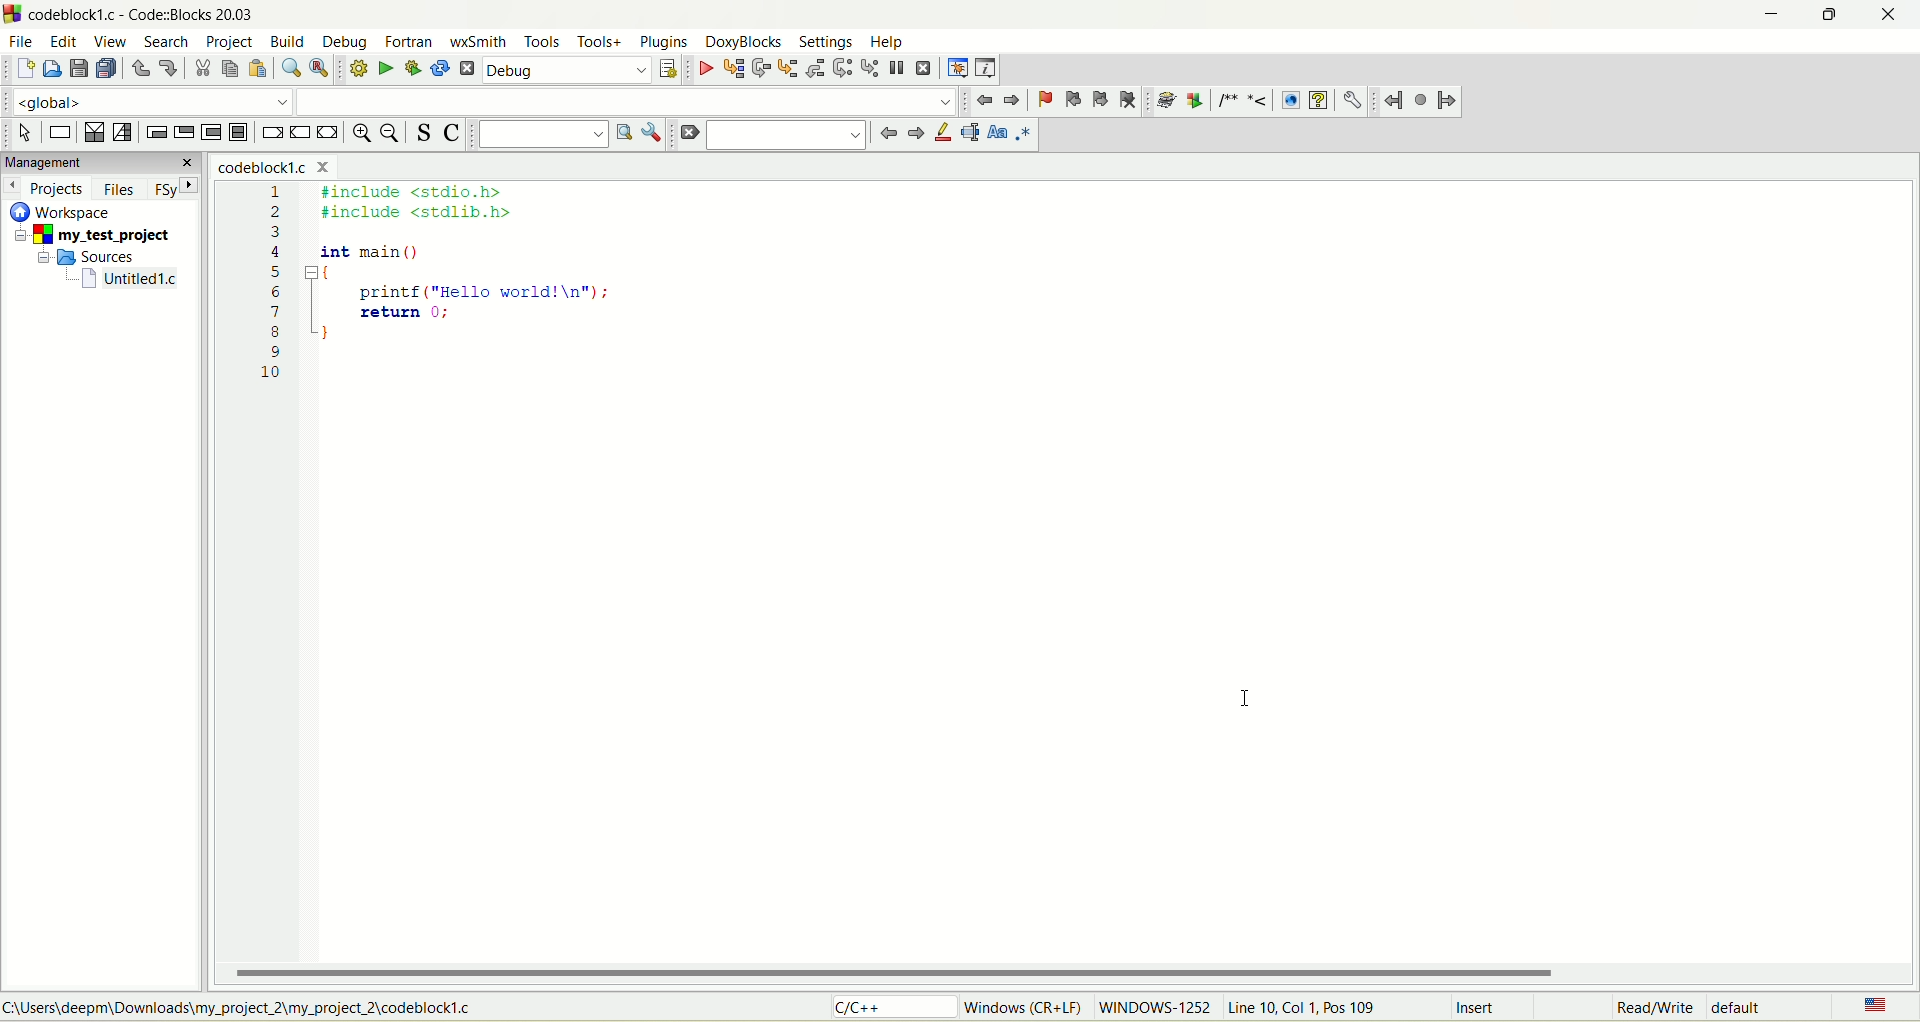 This screenshot has width=1920, height=1022. Describe the element at coordinates (1240, 101) in the screenshot. I see `comment` at that location.